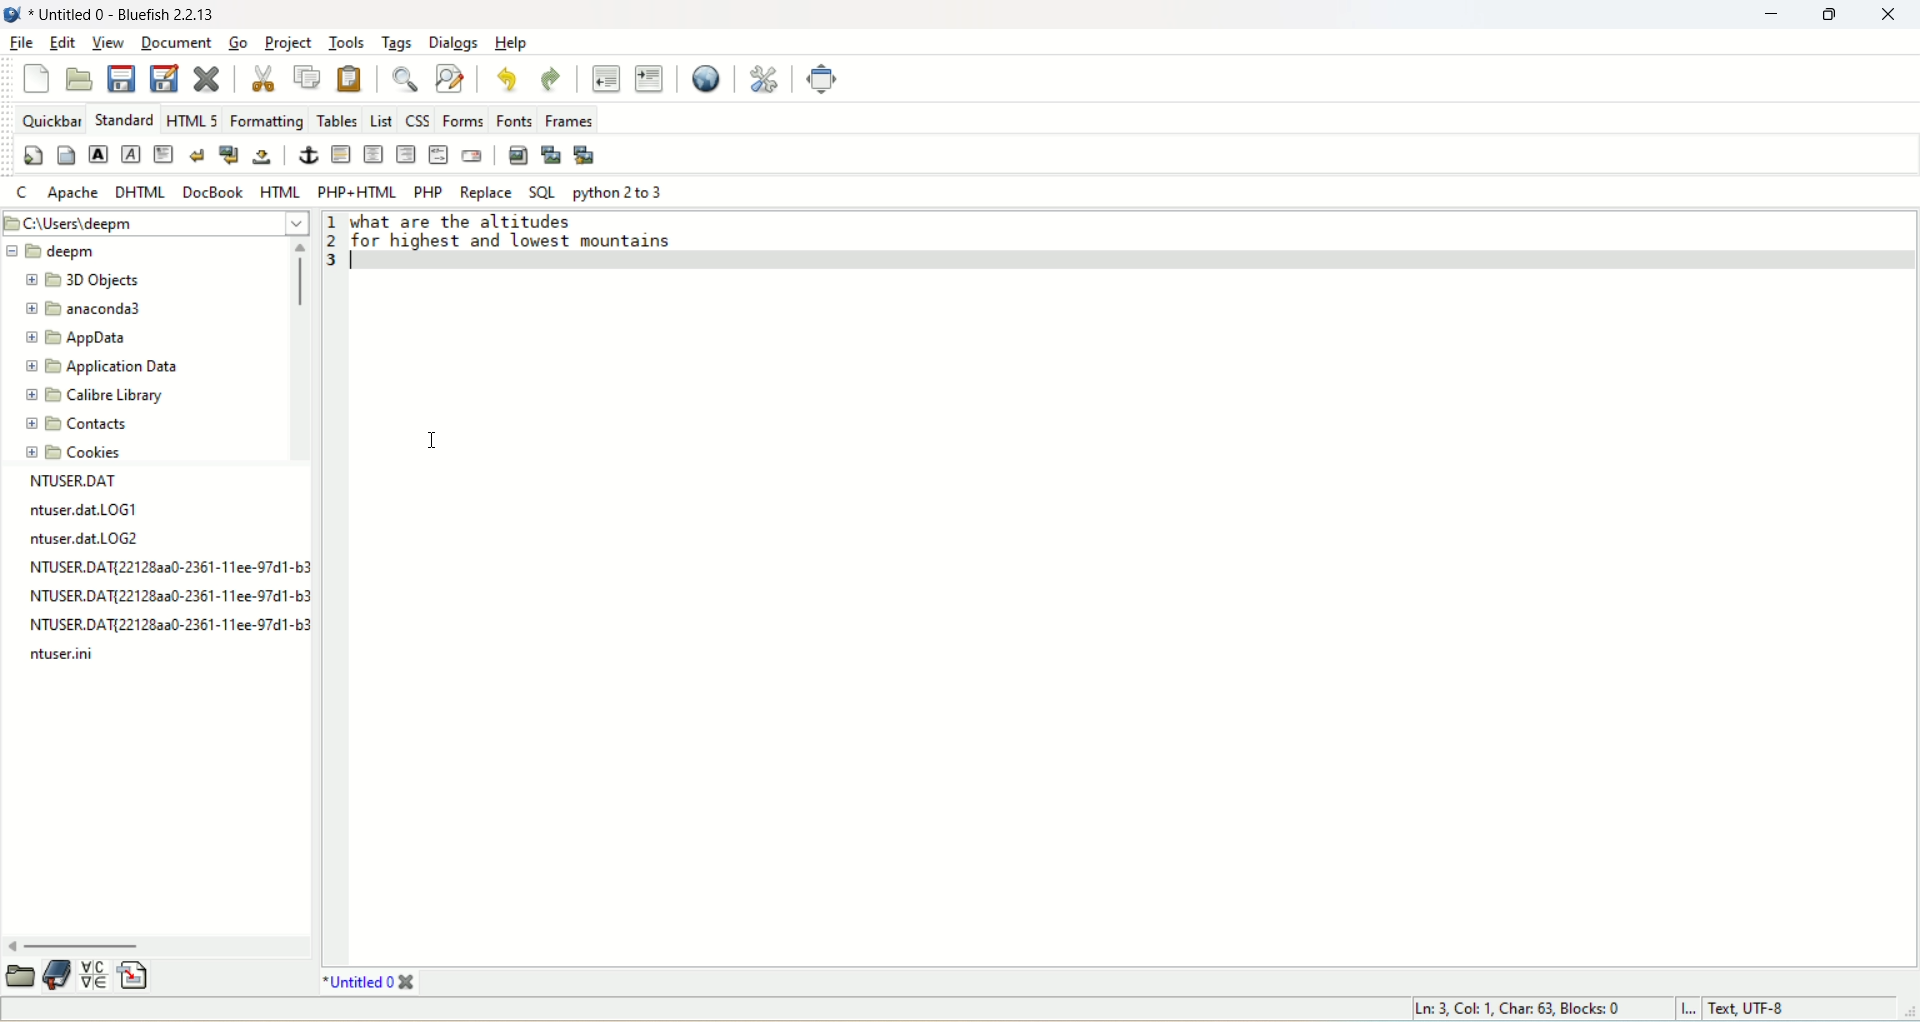  What do you see at coordinates (156, 221) in the screenshot?
I see `location` at bounding box center [156, 221].